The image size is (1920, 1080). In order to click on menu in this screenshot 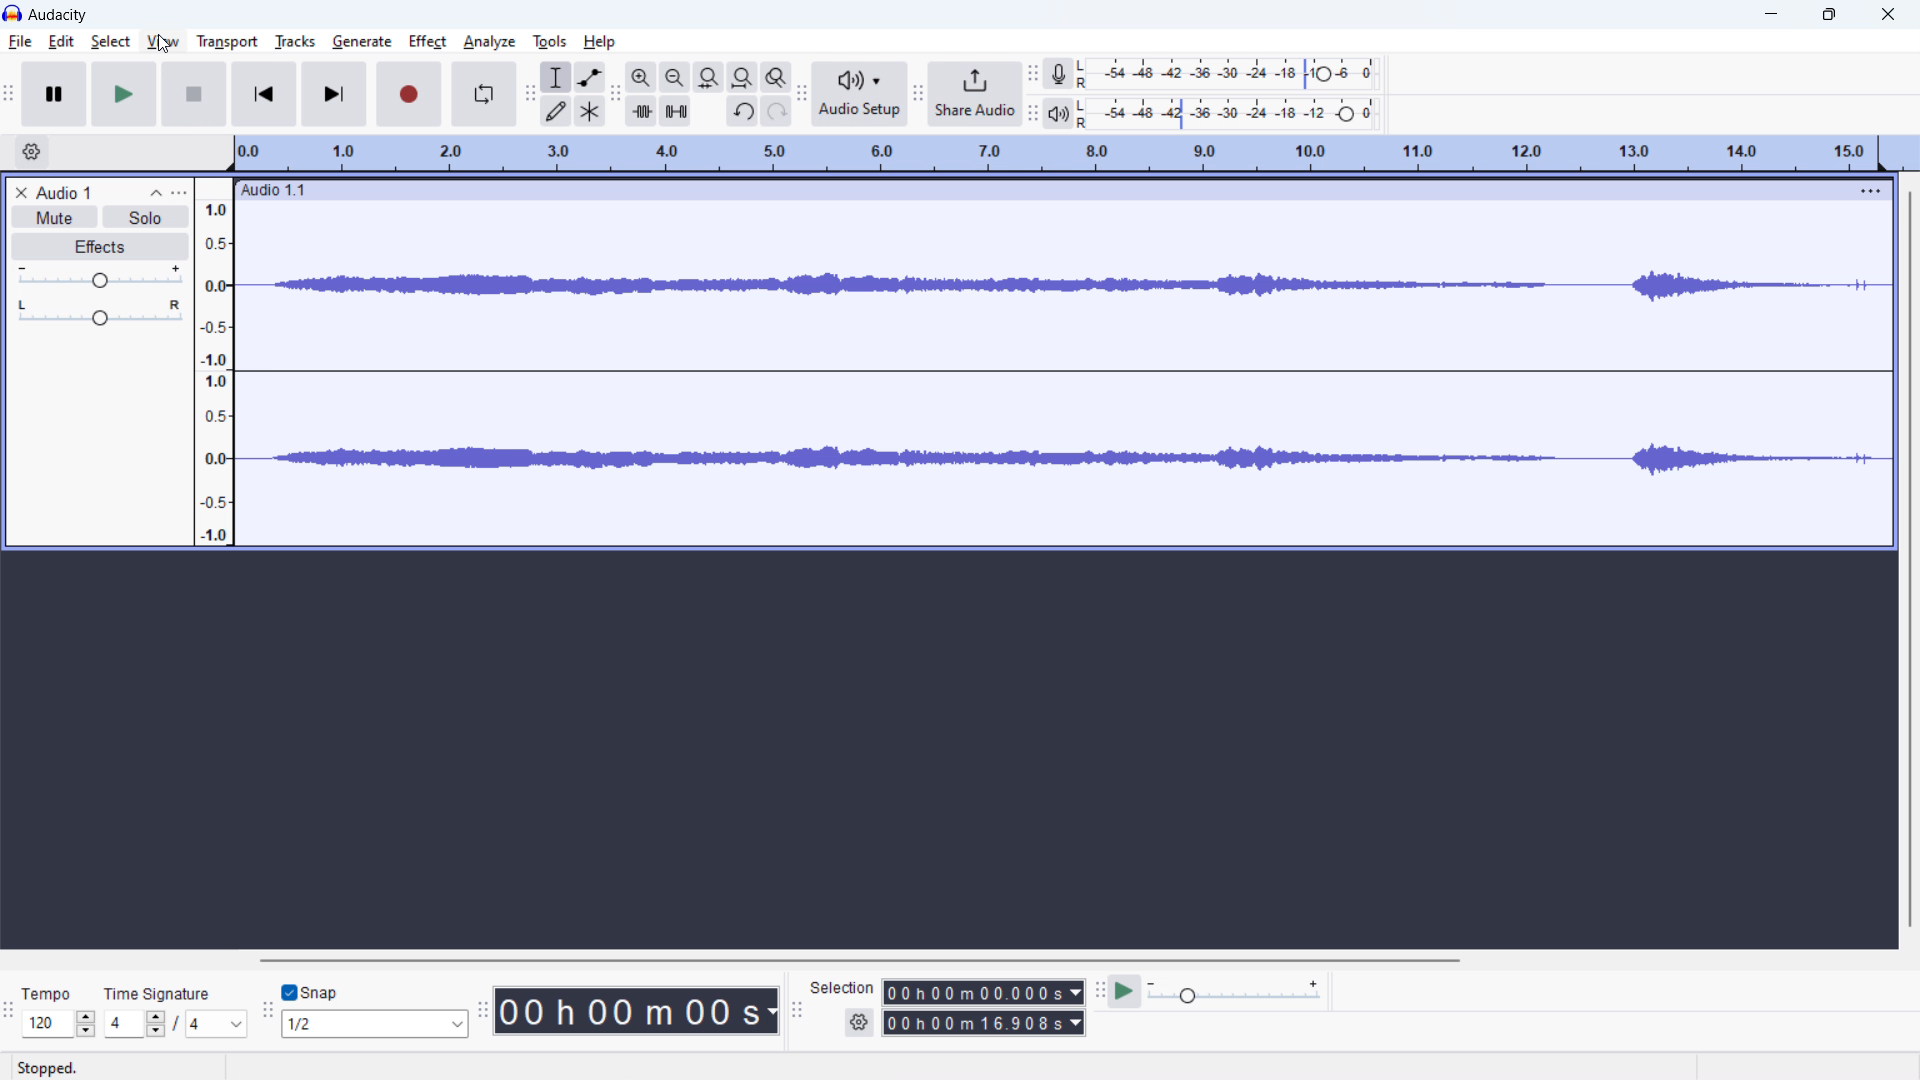, I will do `click(1869, 190)`.